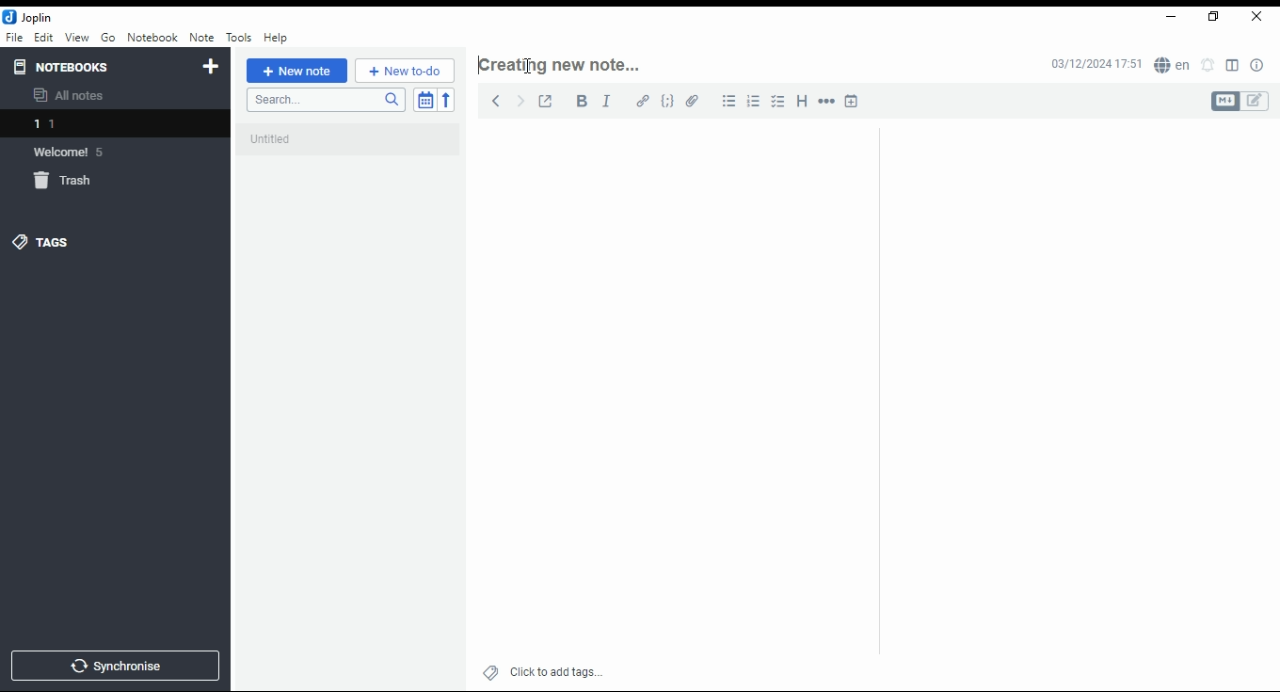 This screenshot has width=1280, height=692. Describe the element at coordinates (1208, 65) in the screenshot. I see `set alarm` at that location.